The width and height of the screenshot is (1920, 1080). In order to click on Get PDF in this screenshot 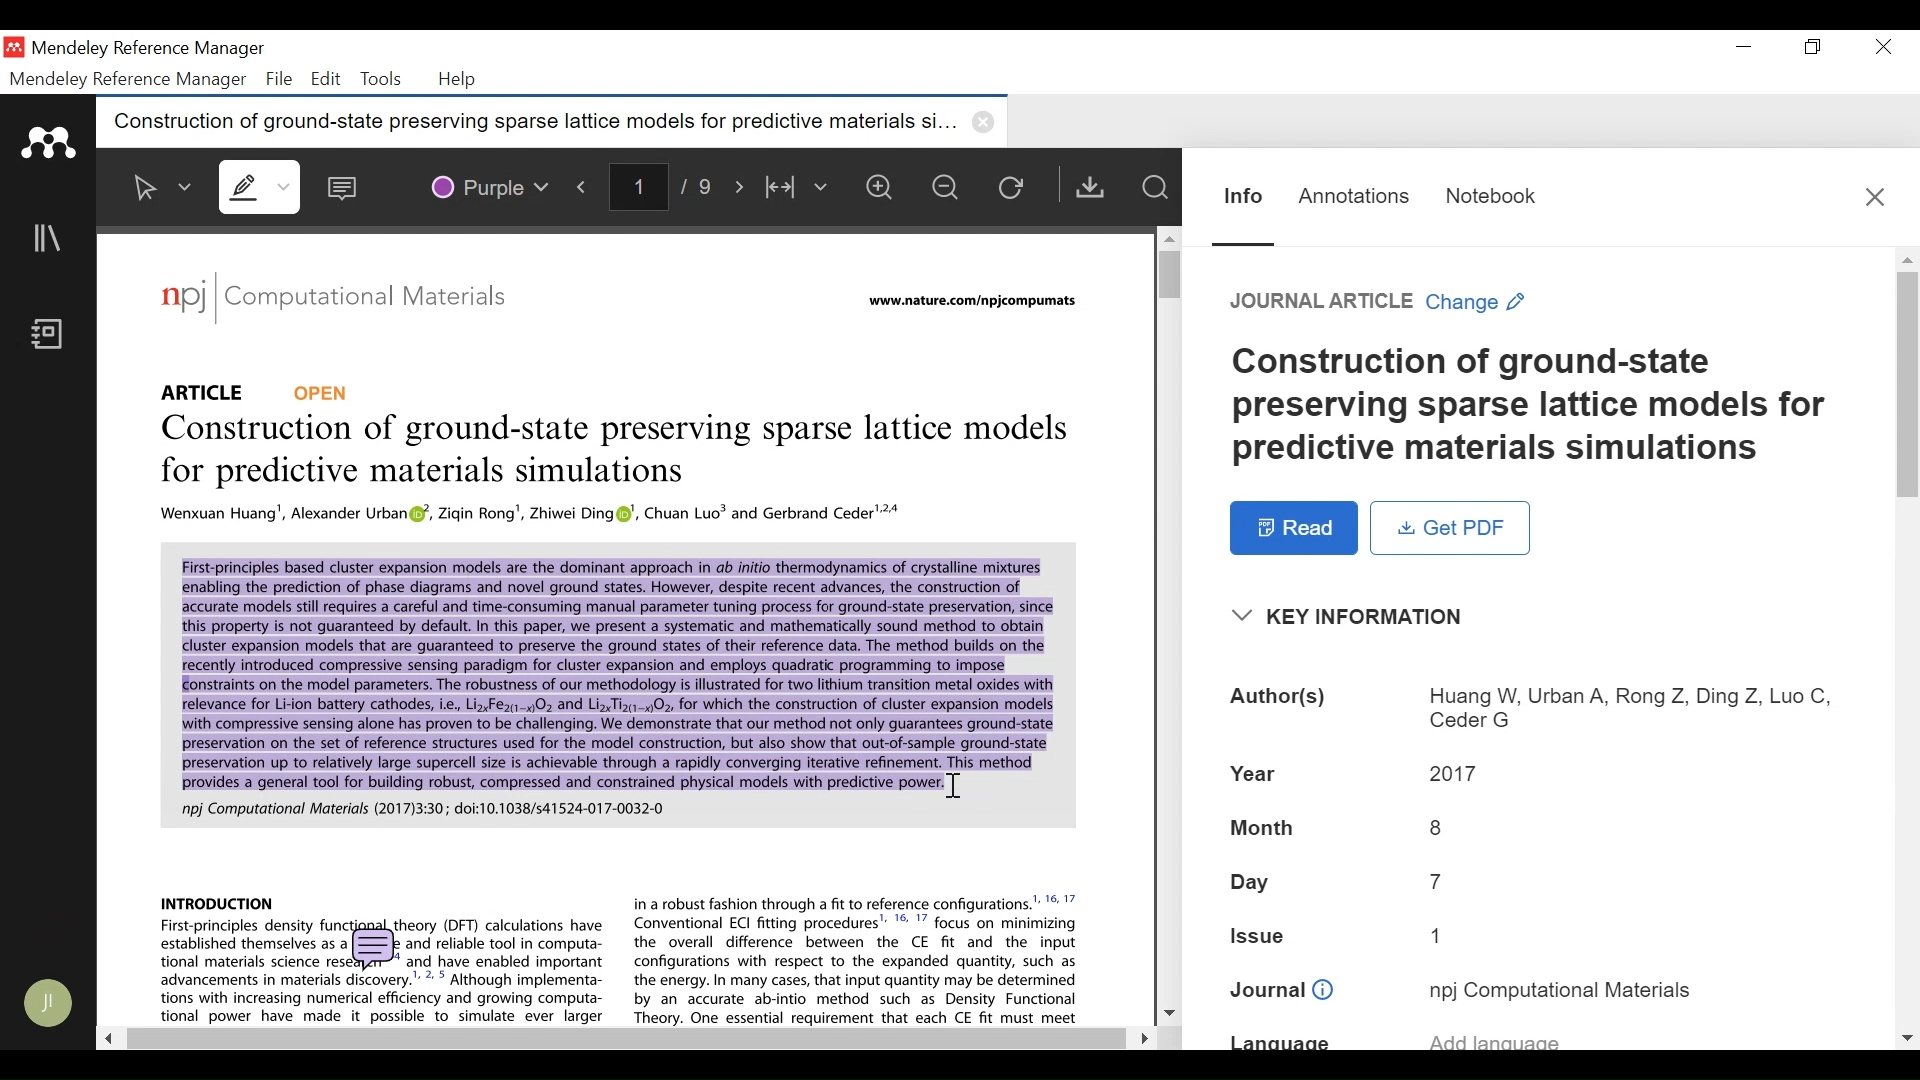, I will do `click(1089, 186)`.